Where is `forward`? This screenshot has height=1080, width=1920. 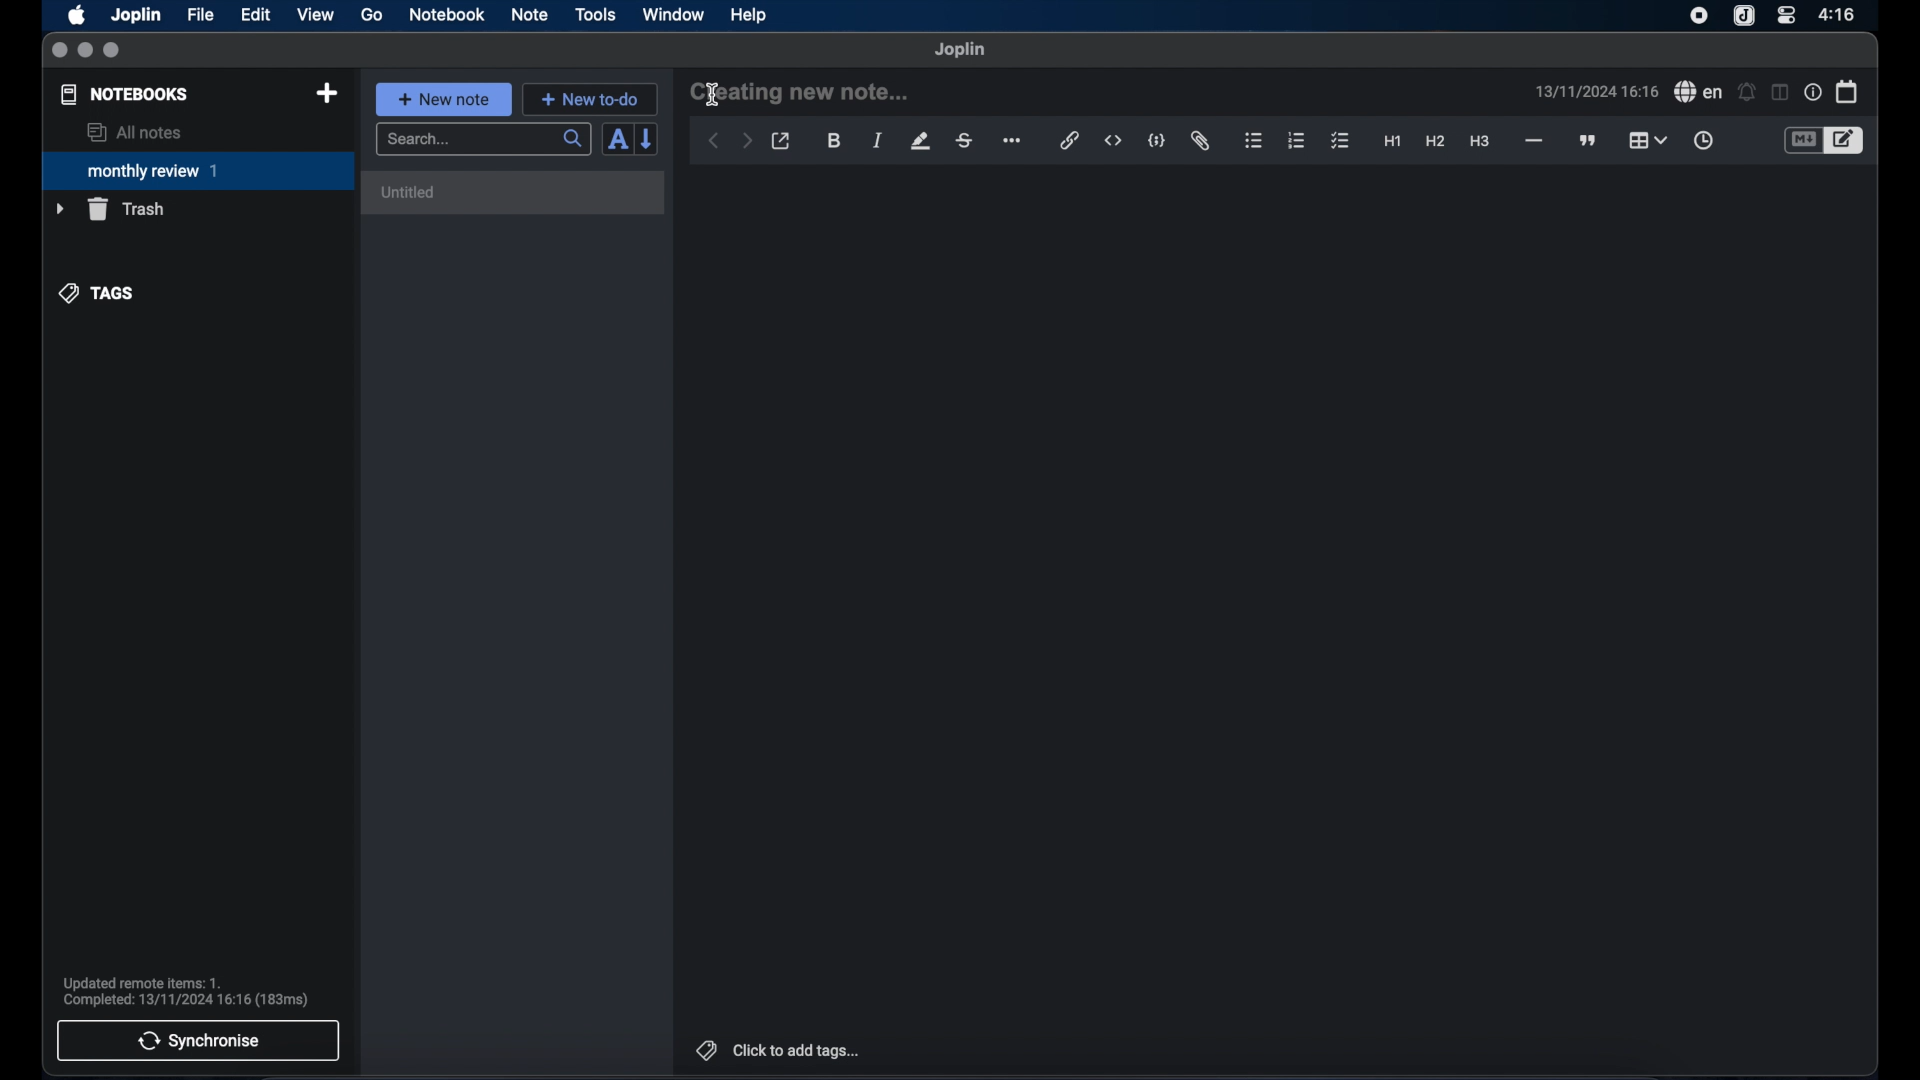 forward is located at coordinates (747, 142).